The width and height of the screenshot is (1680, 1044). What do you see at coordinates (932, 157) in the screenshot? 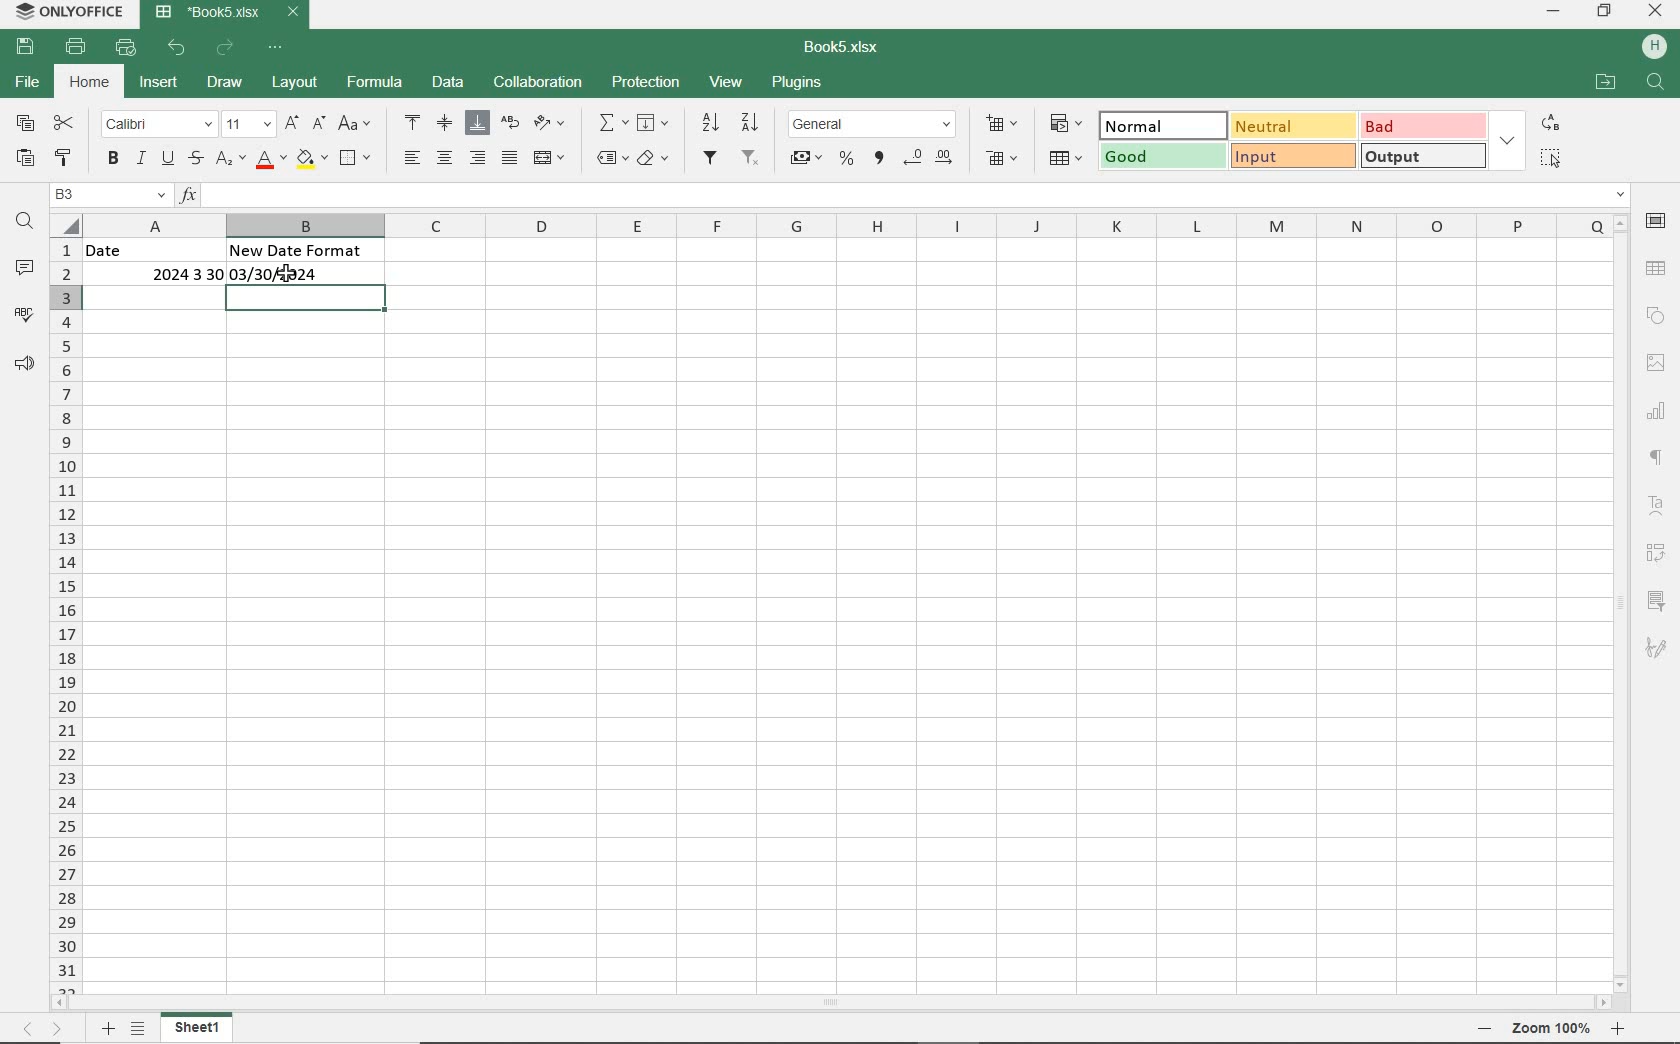
I see `CHANGE DECIMAL` at bounding box center [932, 157].